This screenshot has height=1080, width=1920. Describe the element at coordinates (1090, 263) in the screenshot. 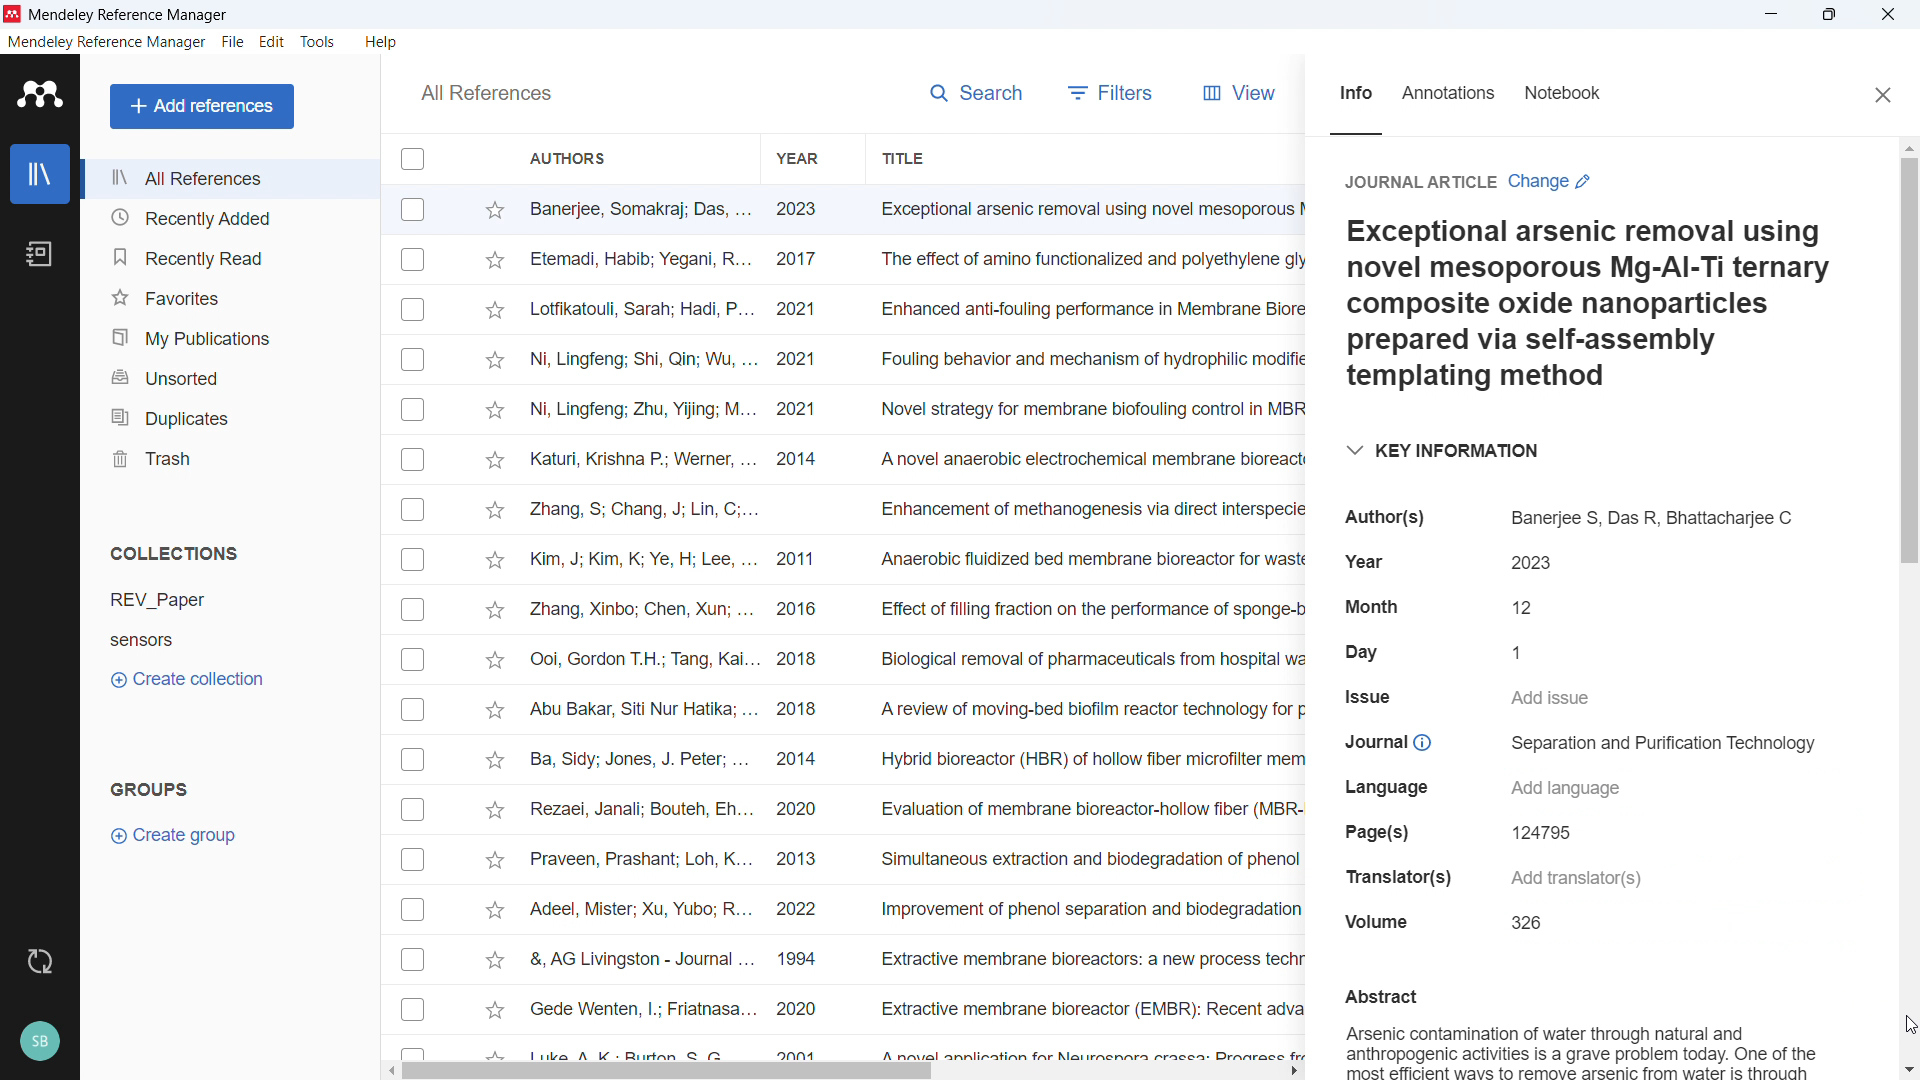

I see `the effect of amino functionalized and polyethylene glycol grafted nanodiamo` at that location.